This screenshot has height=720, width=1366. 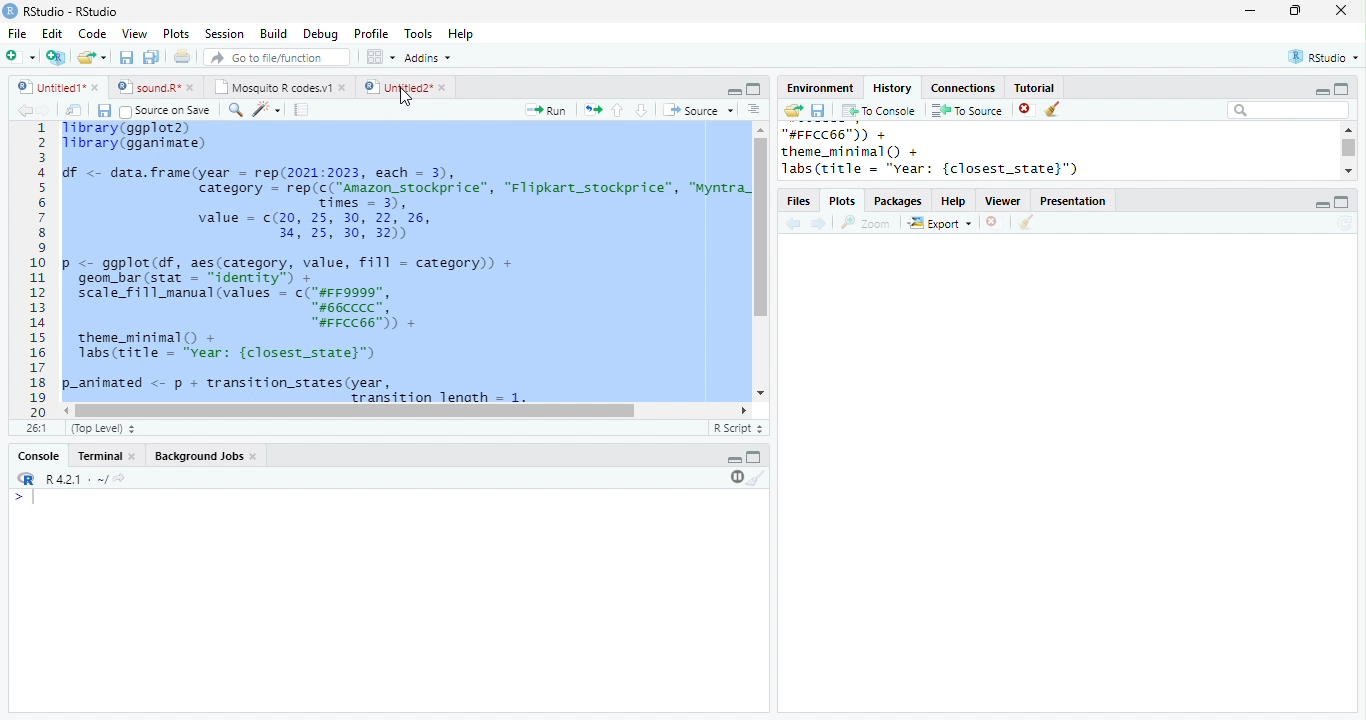 What do you see at coordinates (379, 57) in the screenshot?
I see `options` at bounding box center [379, 57].